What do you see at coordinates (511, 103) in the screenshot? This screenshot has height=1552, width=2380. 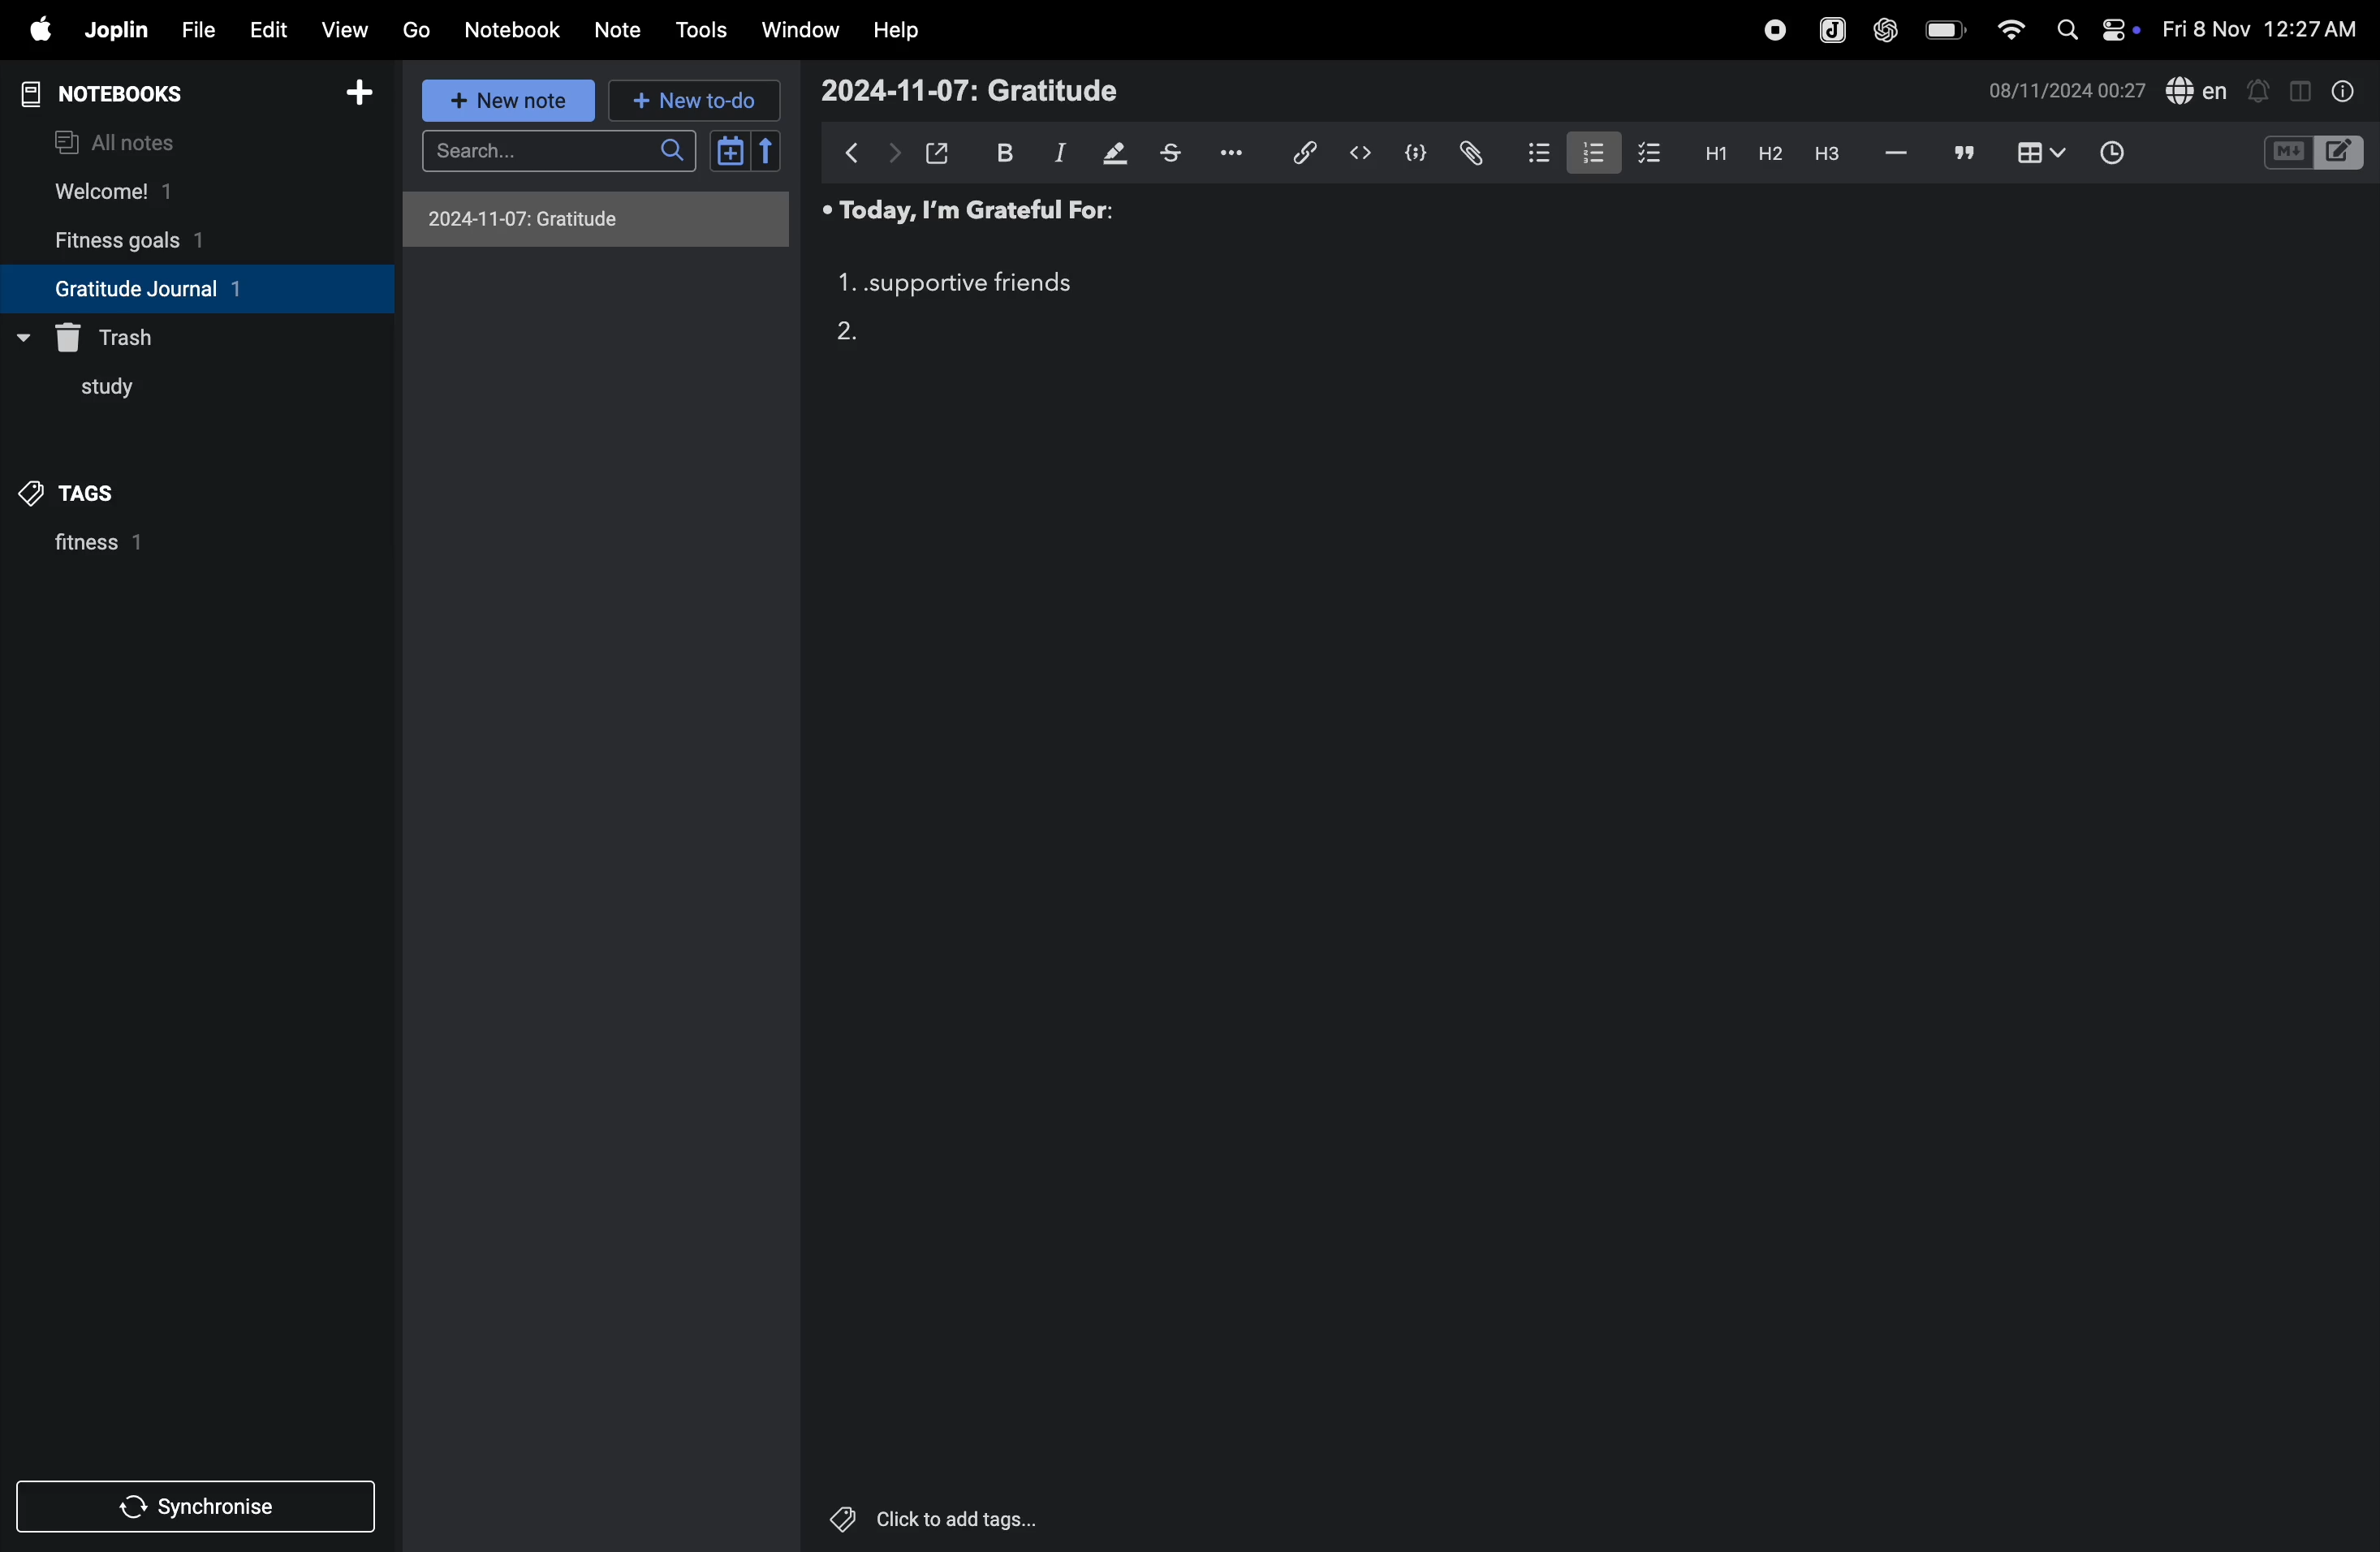 I see `new note` at bounding box center [511, 103].